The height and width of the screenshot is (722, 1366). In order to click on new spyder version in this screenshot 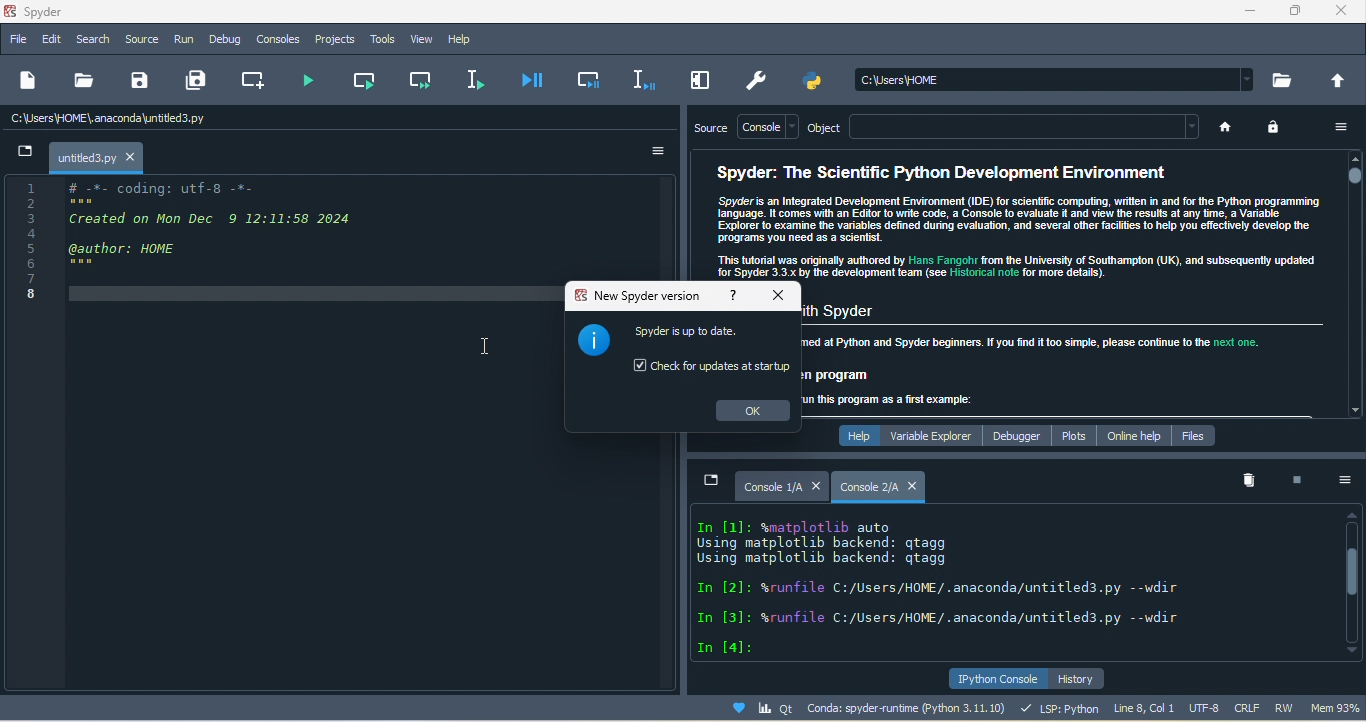, I will do `click(638, 294)`.